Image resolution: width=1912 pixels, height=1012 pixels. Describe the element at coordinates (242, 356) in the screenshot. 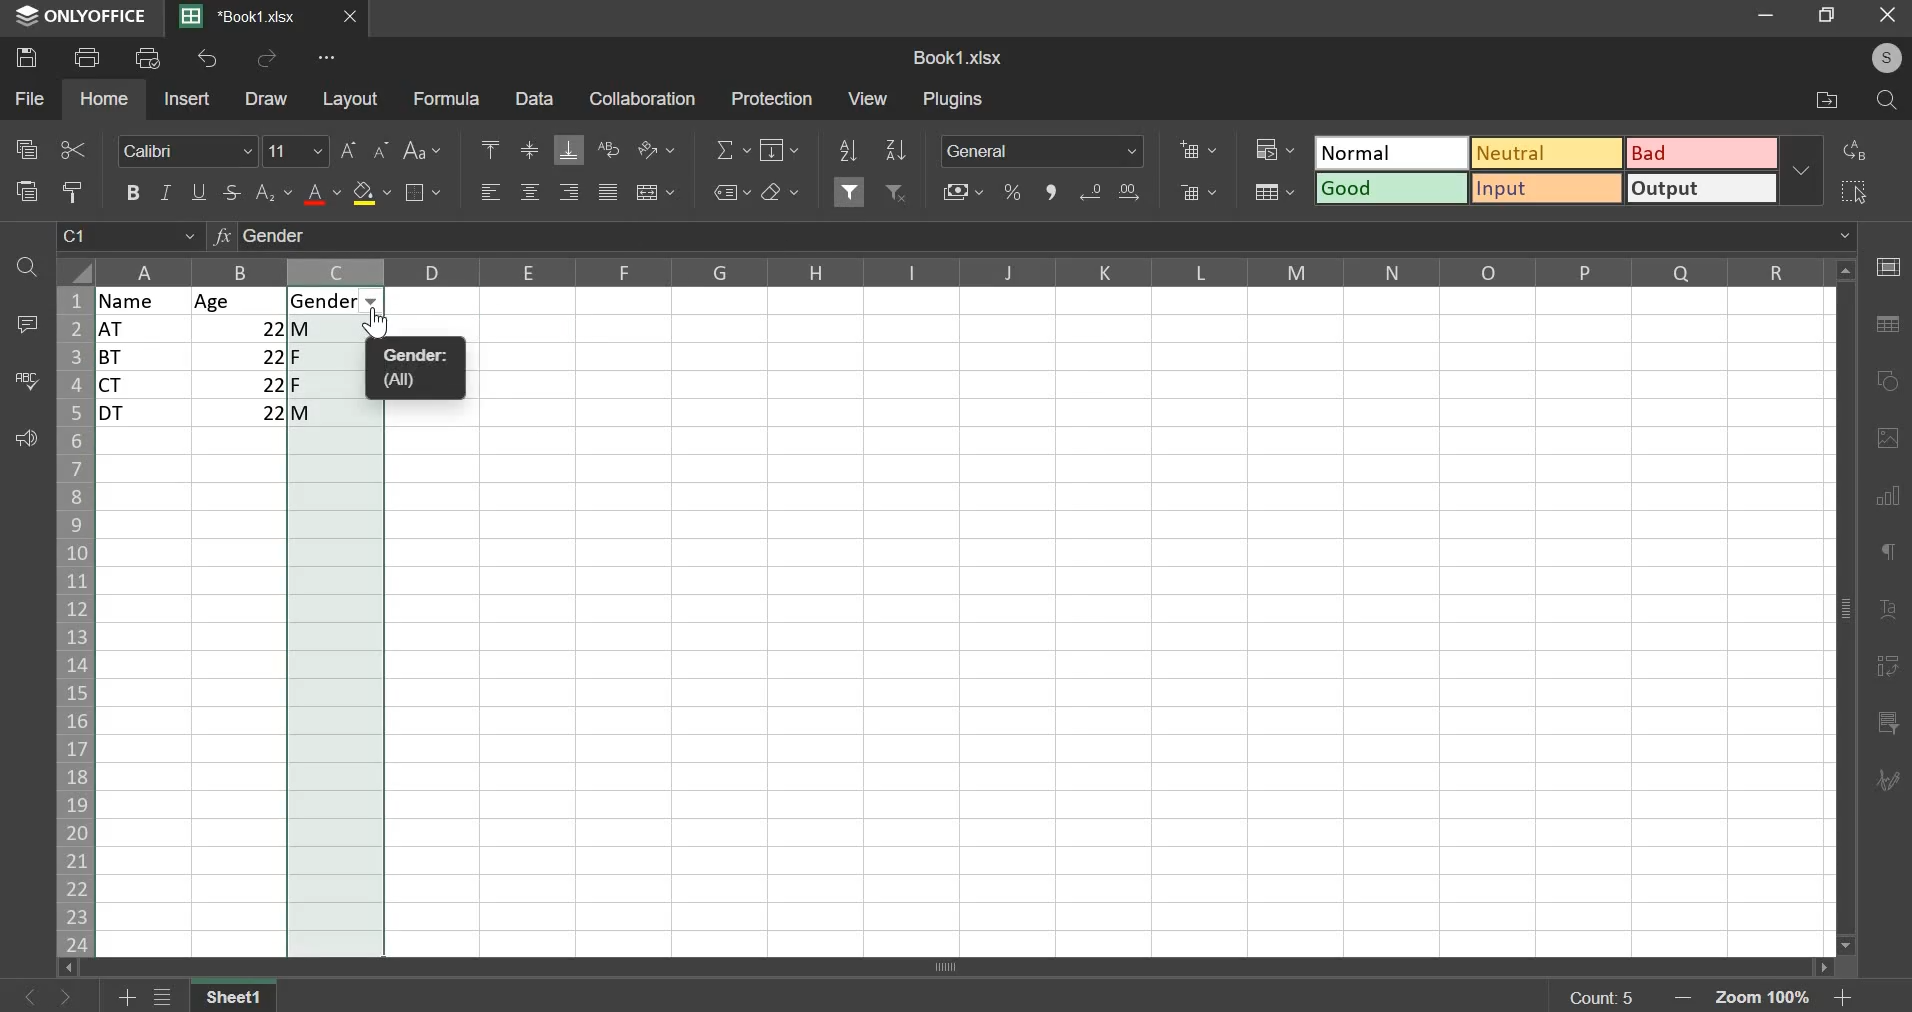

I see `22` at that location.